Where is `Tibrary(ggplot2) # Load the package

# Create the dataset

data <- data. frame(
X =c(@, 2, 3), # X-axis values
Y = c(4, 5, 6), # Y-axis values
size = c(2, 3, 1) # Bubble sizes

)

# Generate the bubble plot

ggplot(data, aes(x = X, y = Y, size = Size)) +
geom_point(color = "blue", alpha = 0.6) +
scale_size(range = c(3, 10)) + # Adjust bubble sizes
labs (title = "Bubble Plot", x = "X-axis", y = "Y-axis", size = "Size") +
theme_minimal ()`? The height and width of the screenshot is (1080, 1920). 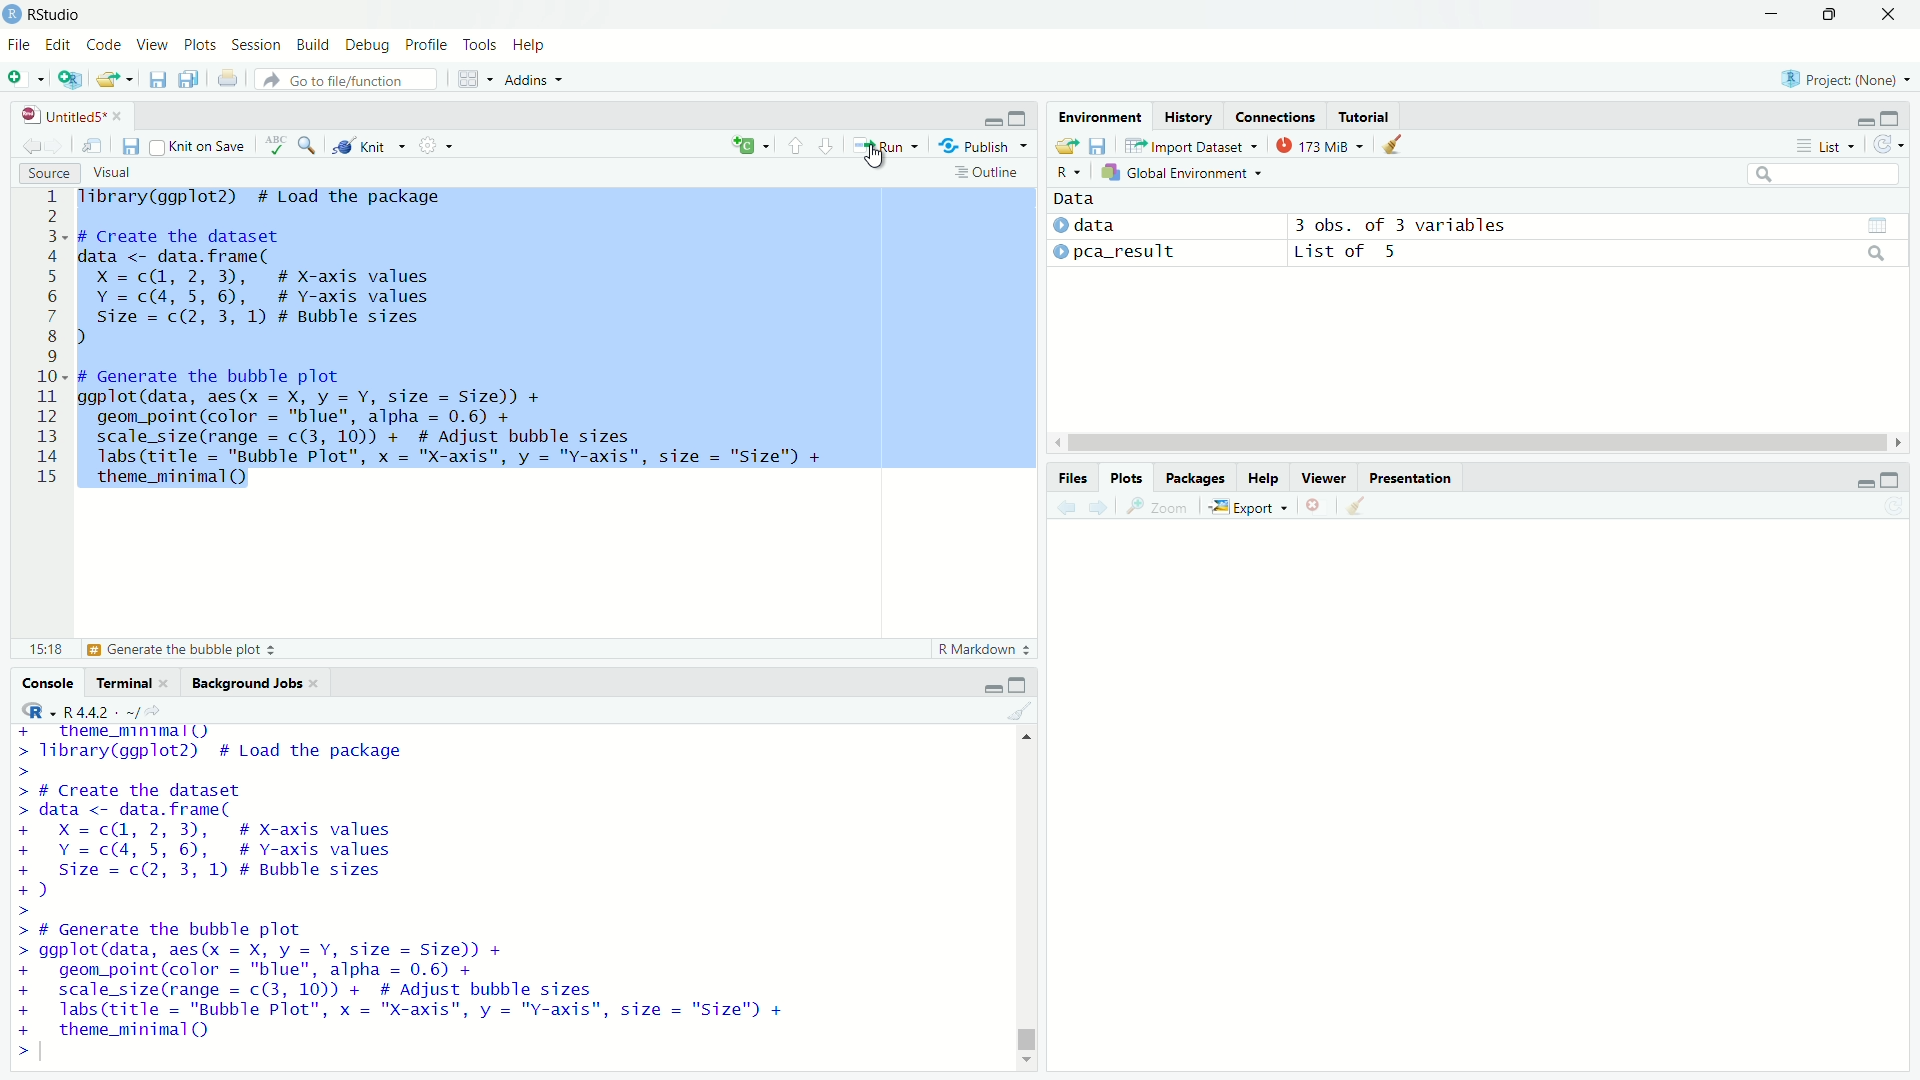
Tibrary(ggplot2) # Load the package

# Create the dataset

data <- data. frame(
X =c(@, 2, 3), # X-axis values
Y = c(4, 5, 6), # Y-axis values
size = c(2, 3, 1) # Bubble sizes

)

# Generate the bubble plot

ggplot(data, aes(x = X, y = Y, size = Size)) +
geom_point(color = "blue", alpha = 0.6) +
scale_size(range = c(3, 10)) + # Adjust bubble sizes
labs (title = "Bubble Plot", x = "X-axis", y = "Y-axis", size = "Size") +
theme_minimal () is located at coordinates (405, 893).